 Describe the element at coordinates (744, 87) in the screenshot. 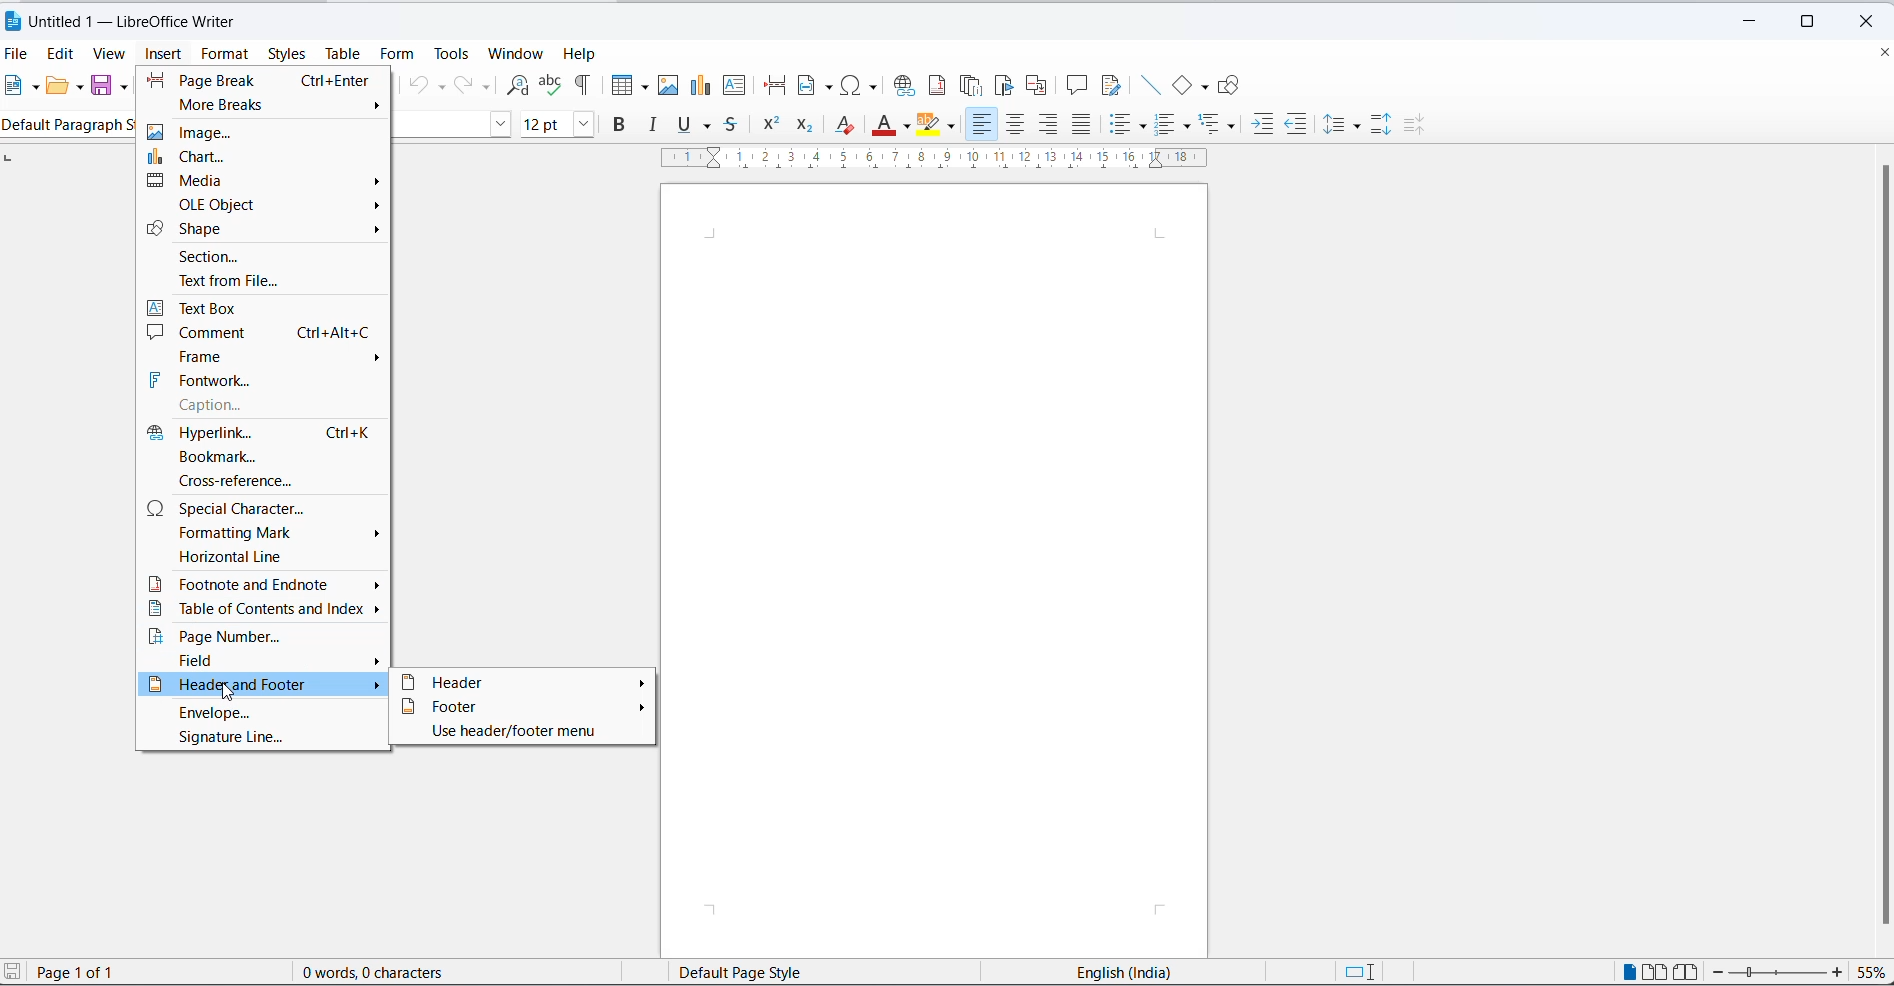

I see `insert text` at that location.